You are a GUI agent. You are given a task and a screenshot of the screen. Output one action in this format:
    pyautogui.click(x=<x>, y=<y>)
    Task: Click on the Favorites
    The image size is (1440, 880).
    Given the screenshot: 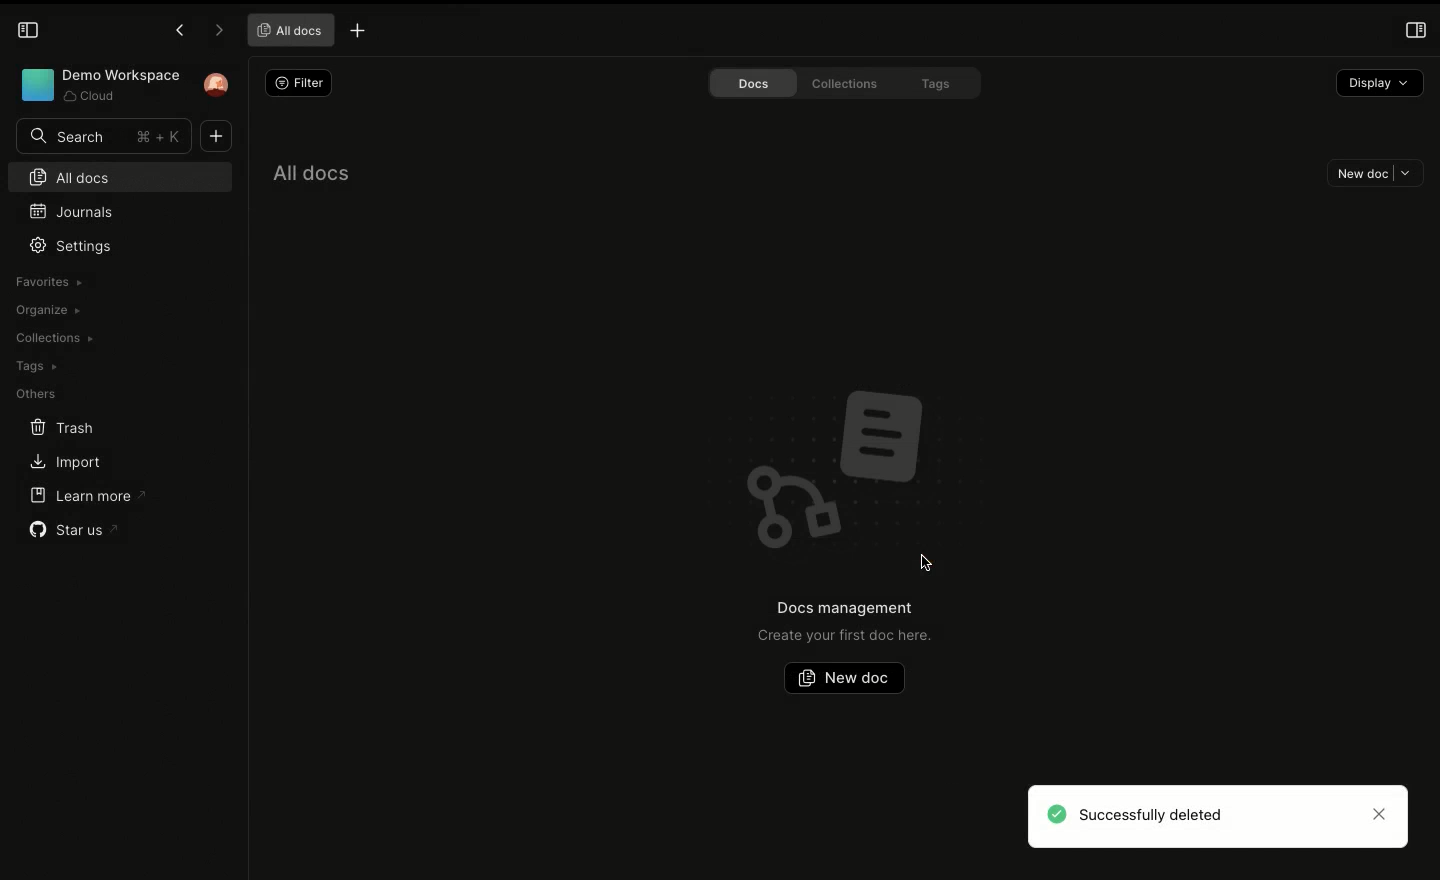 What is the action you would take?
    pyautogui.click(x=47, y=282)
    